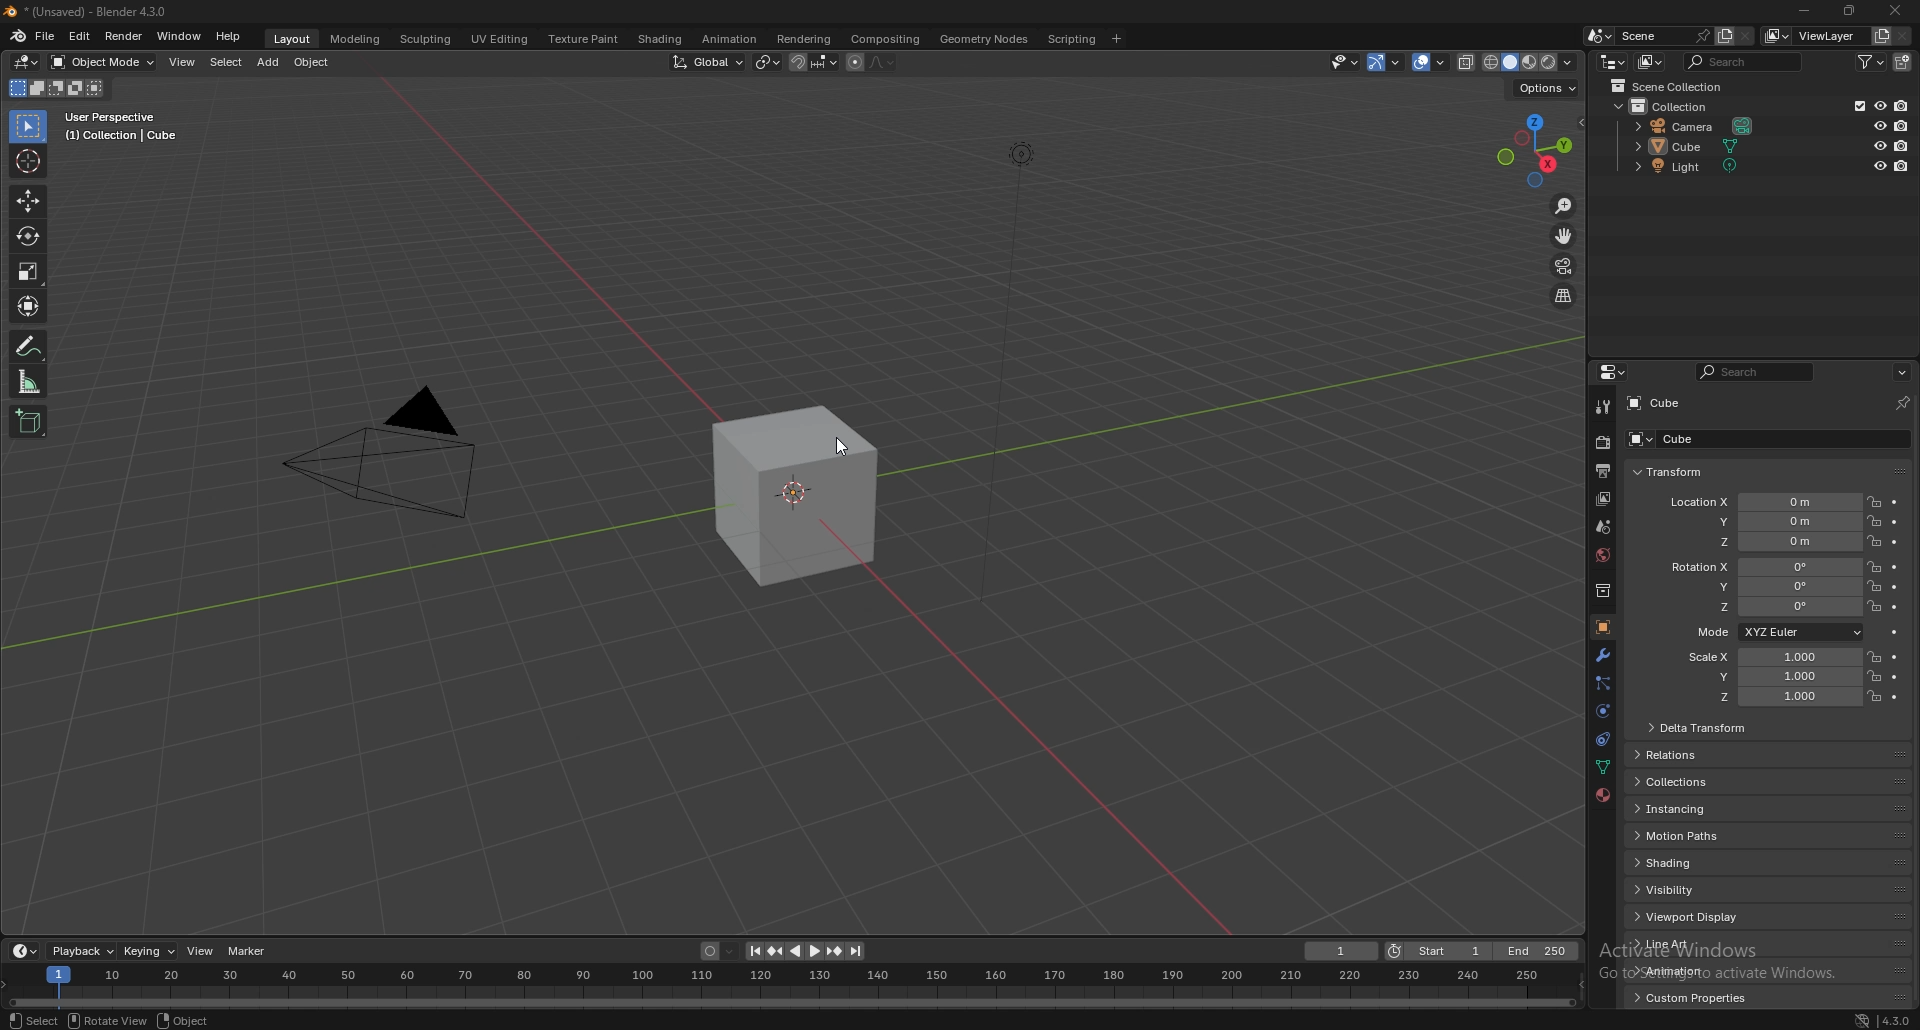 The width and height of the screenshot is (1920, 1030). I want to click on auto keying, so click(717, 950).